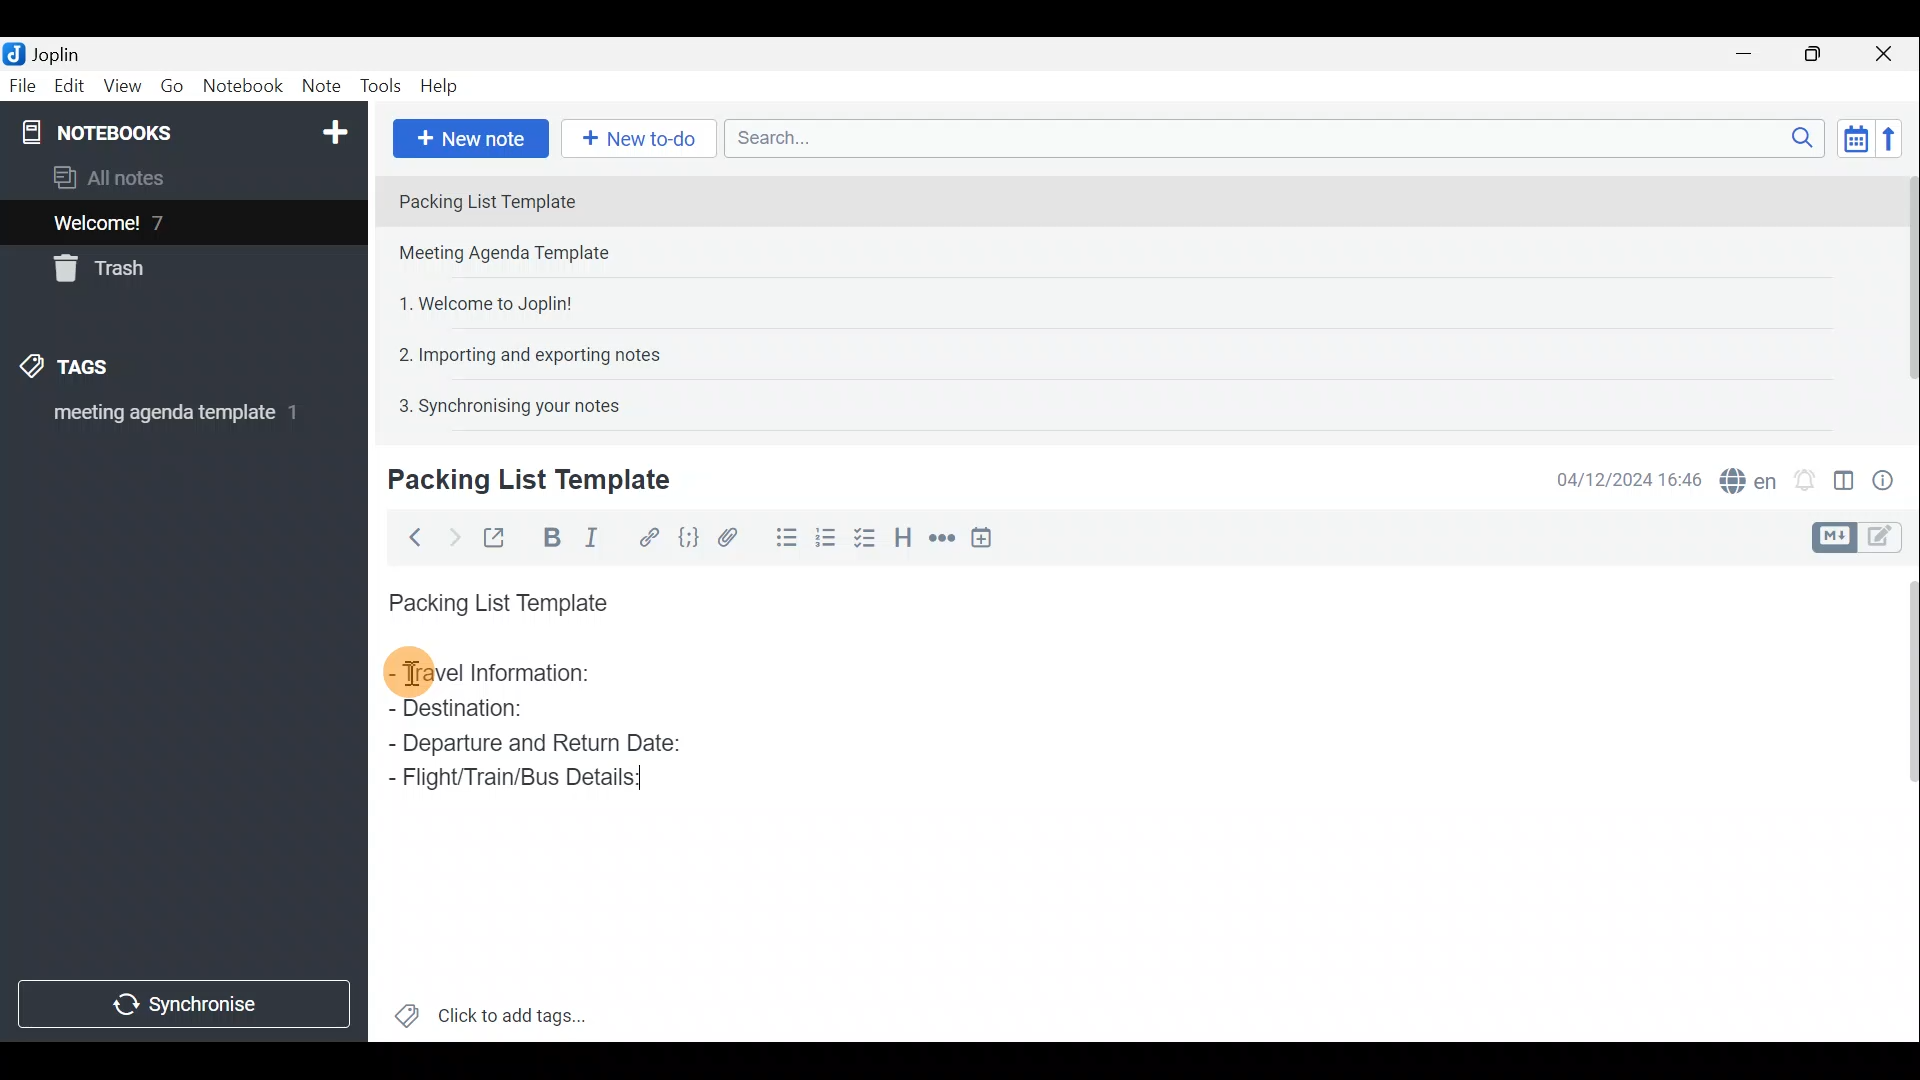 This screenshot has height=1080, width=1920. I want to click on Note properties, so click(1890, 477).